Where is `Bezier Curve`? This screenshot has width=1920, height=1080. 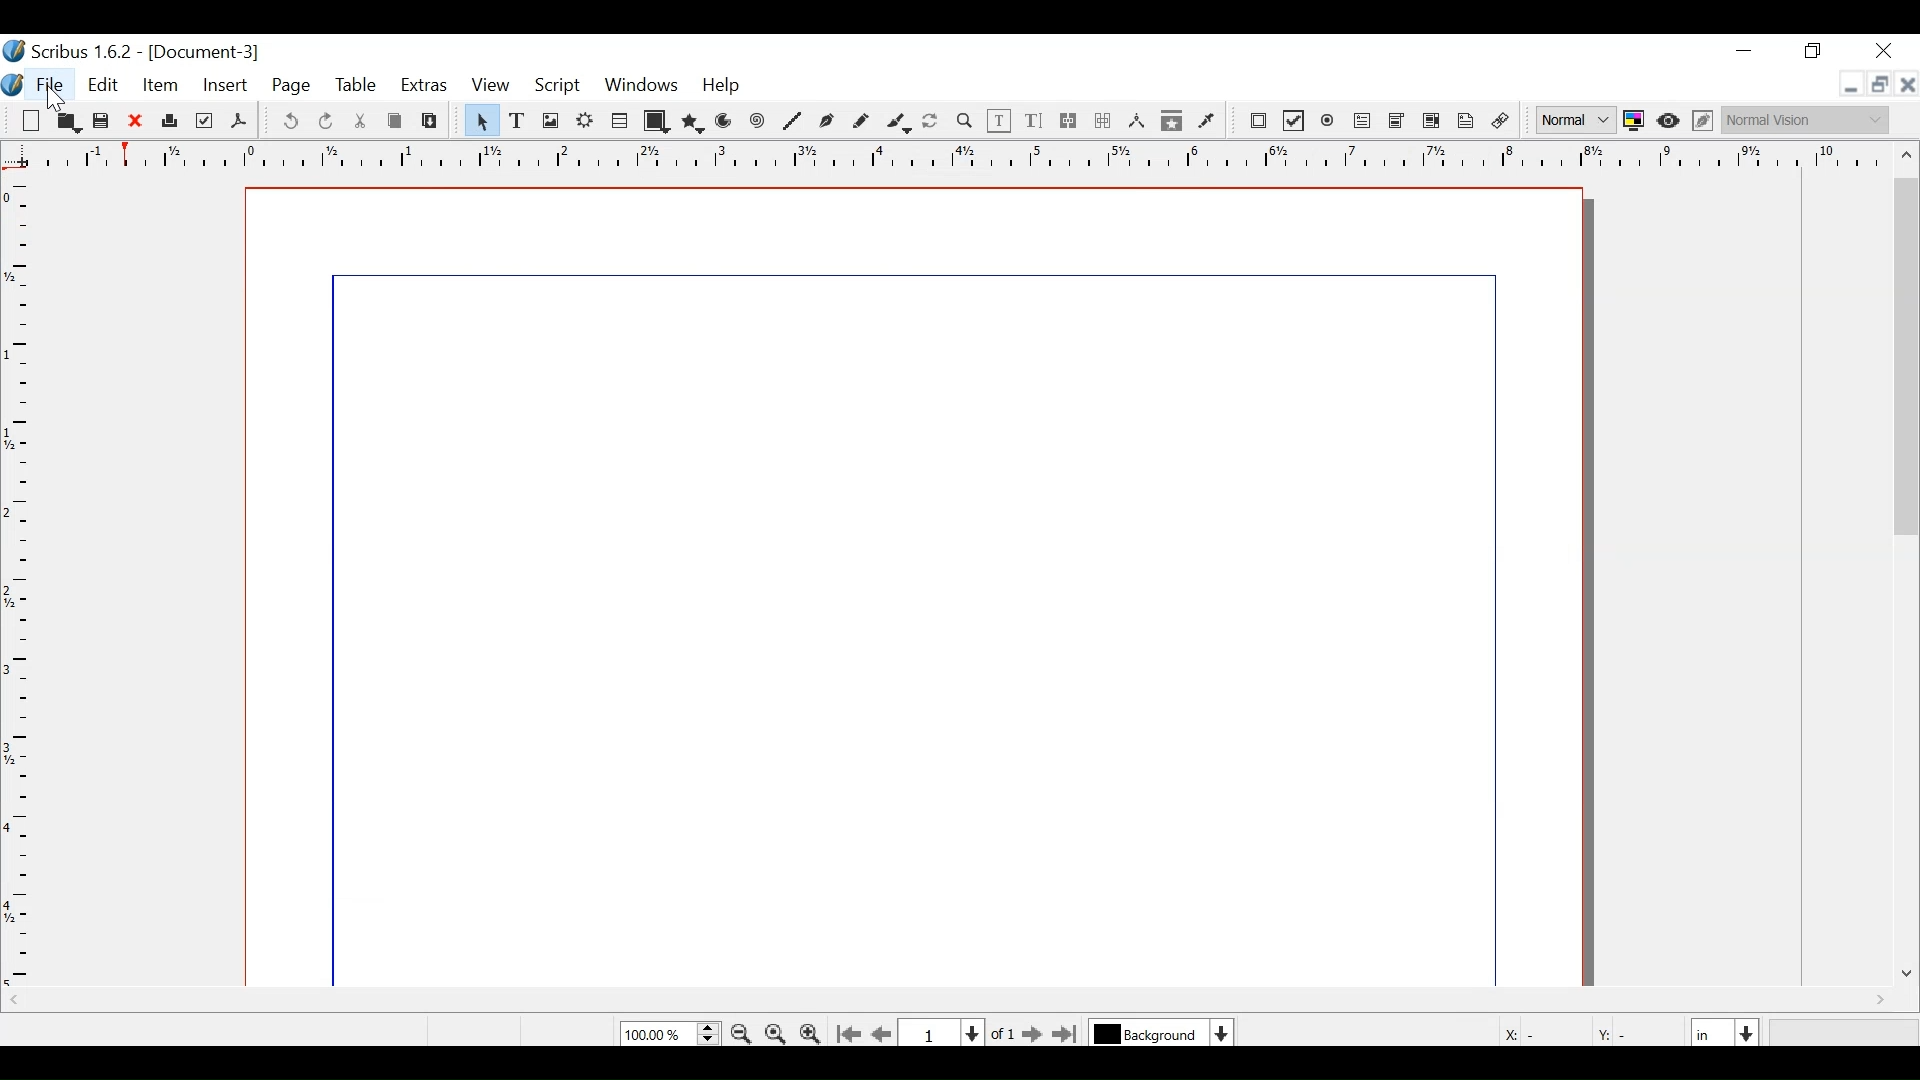
Bezier Curve is located at coordinates (827, 123).